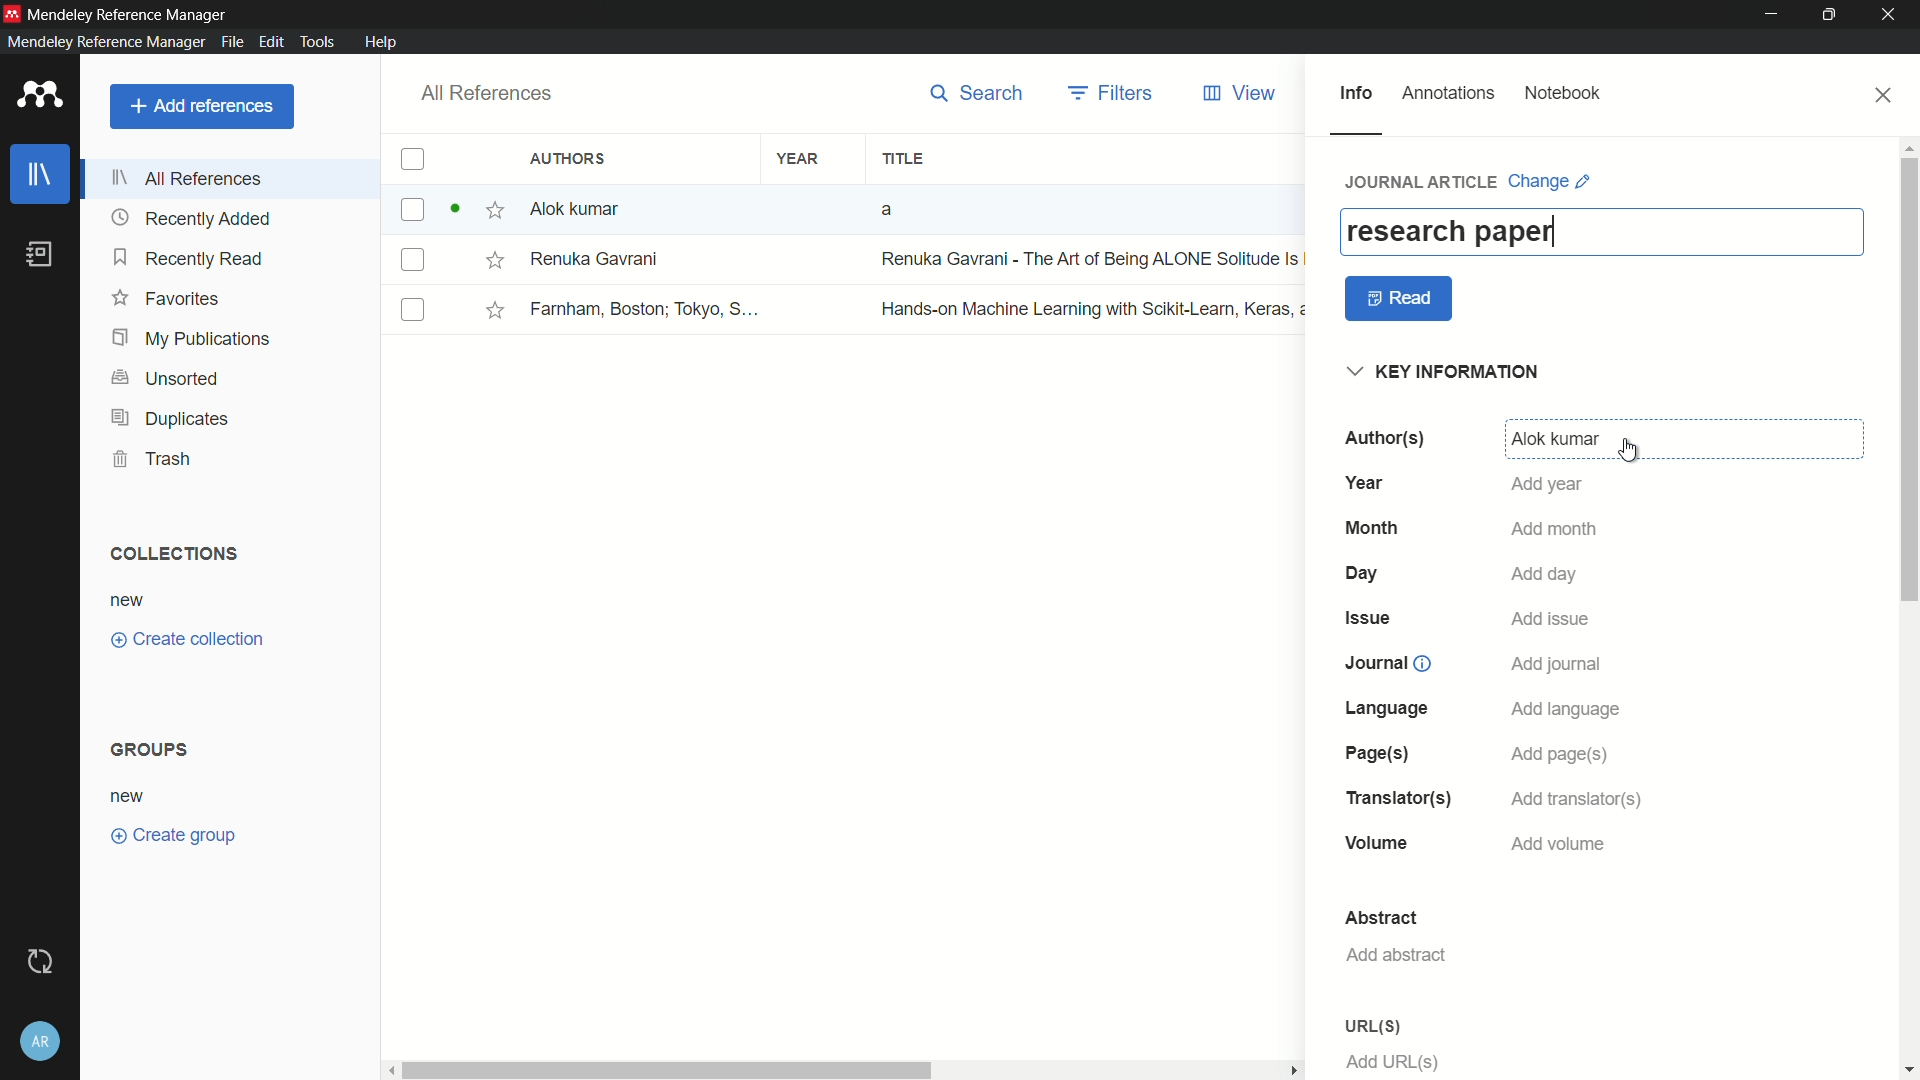  What do you see at coordinates (189, 178) in the screenshot?
I see `all references` at bounding box center [189, 178].